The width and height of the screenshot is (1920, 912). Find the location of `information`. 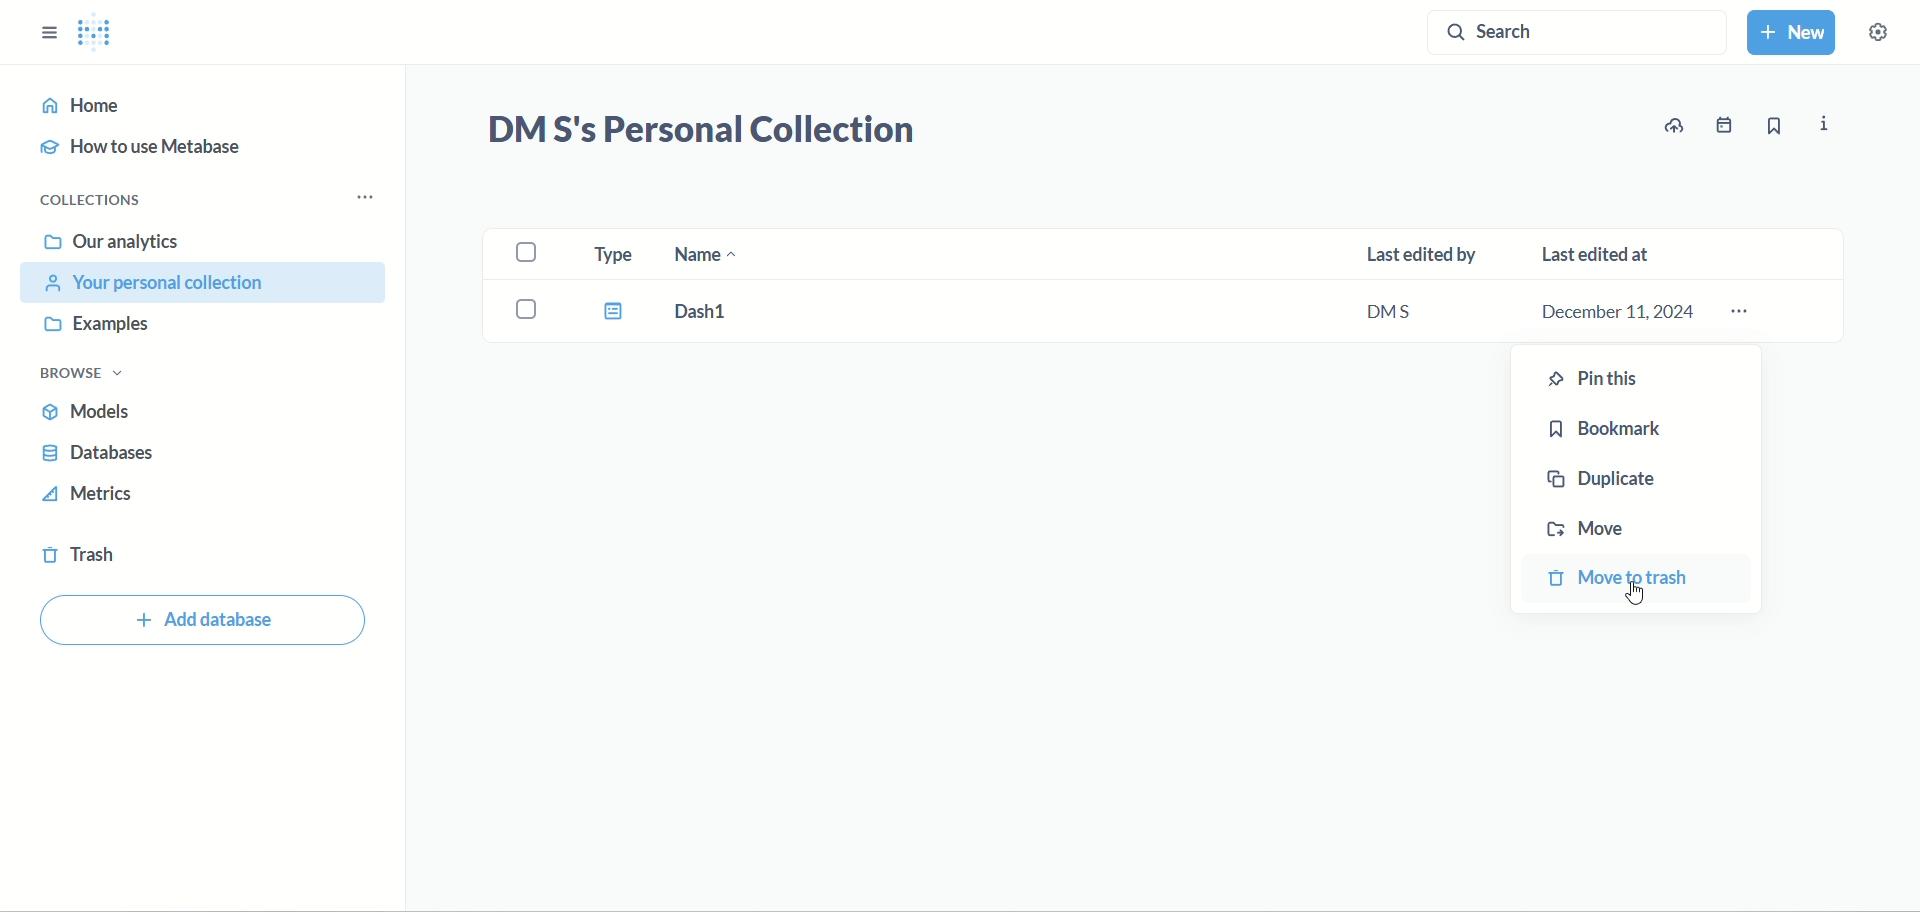

information is located at coordinates (1827, 124).